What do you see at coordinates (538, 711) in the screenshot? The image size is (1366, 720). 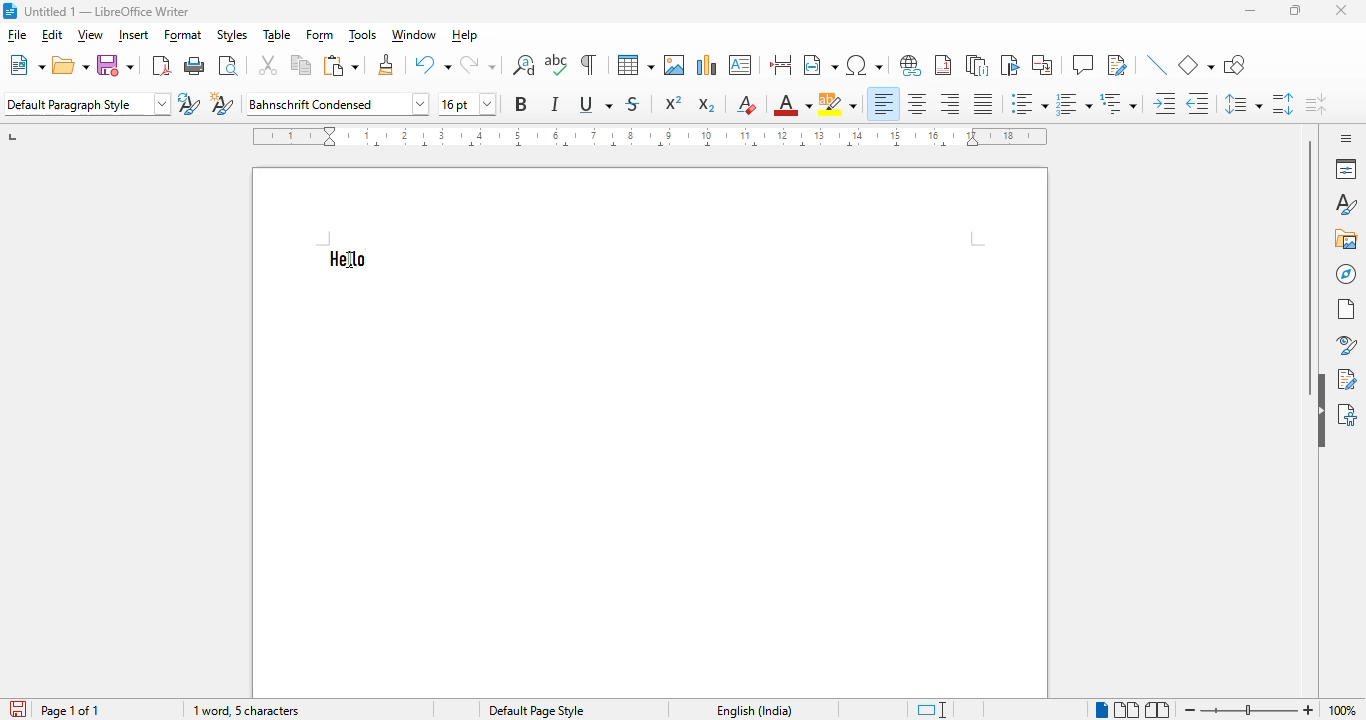 I see `default page style` at bounding box center [538, 711].